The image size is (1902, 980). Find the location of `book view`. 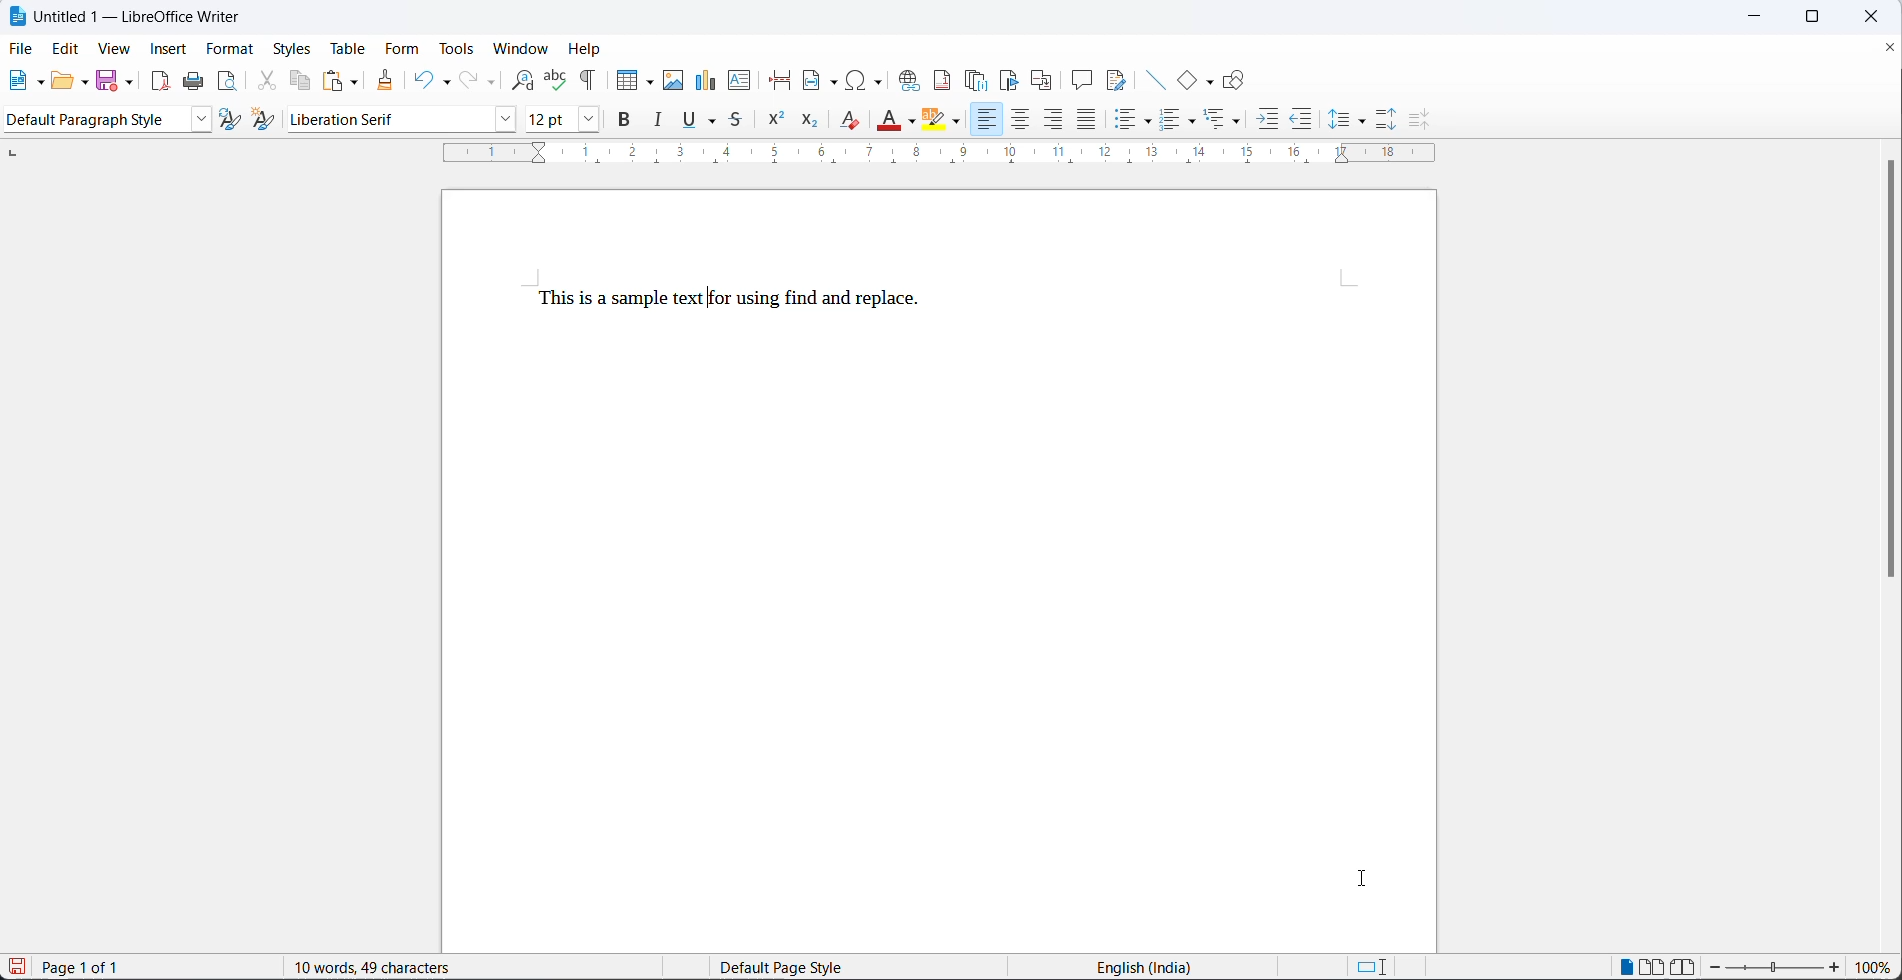

book view is located at coordinates (1684, 966).